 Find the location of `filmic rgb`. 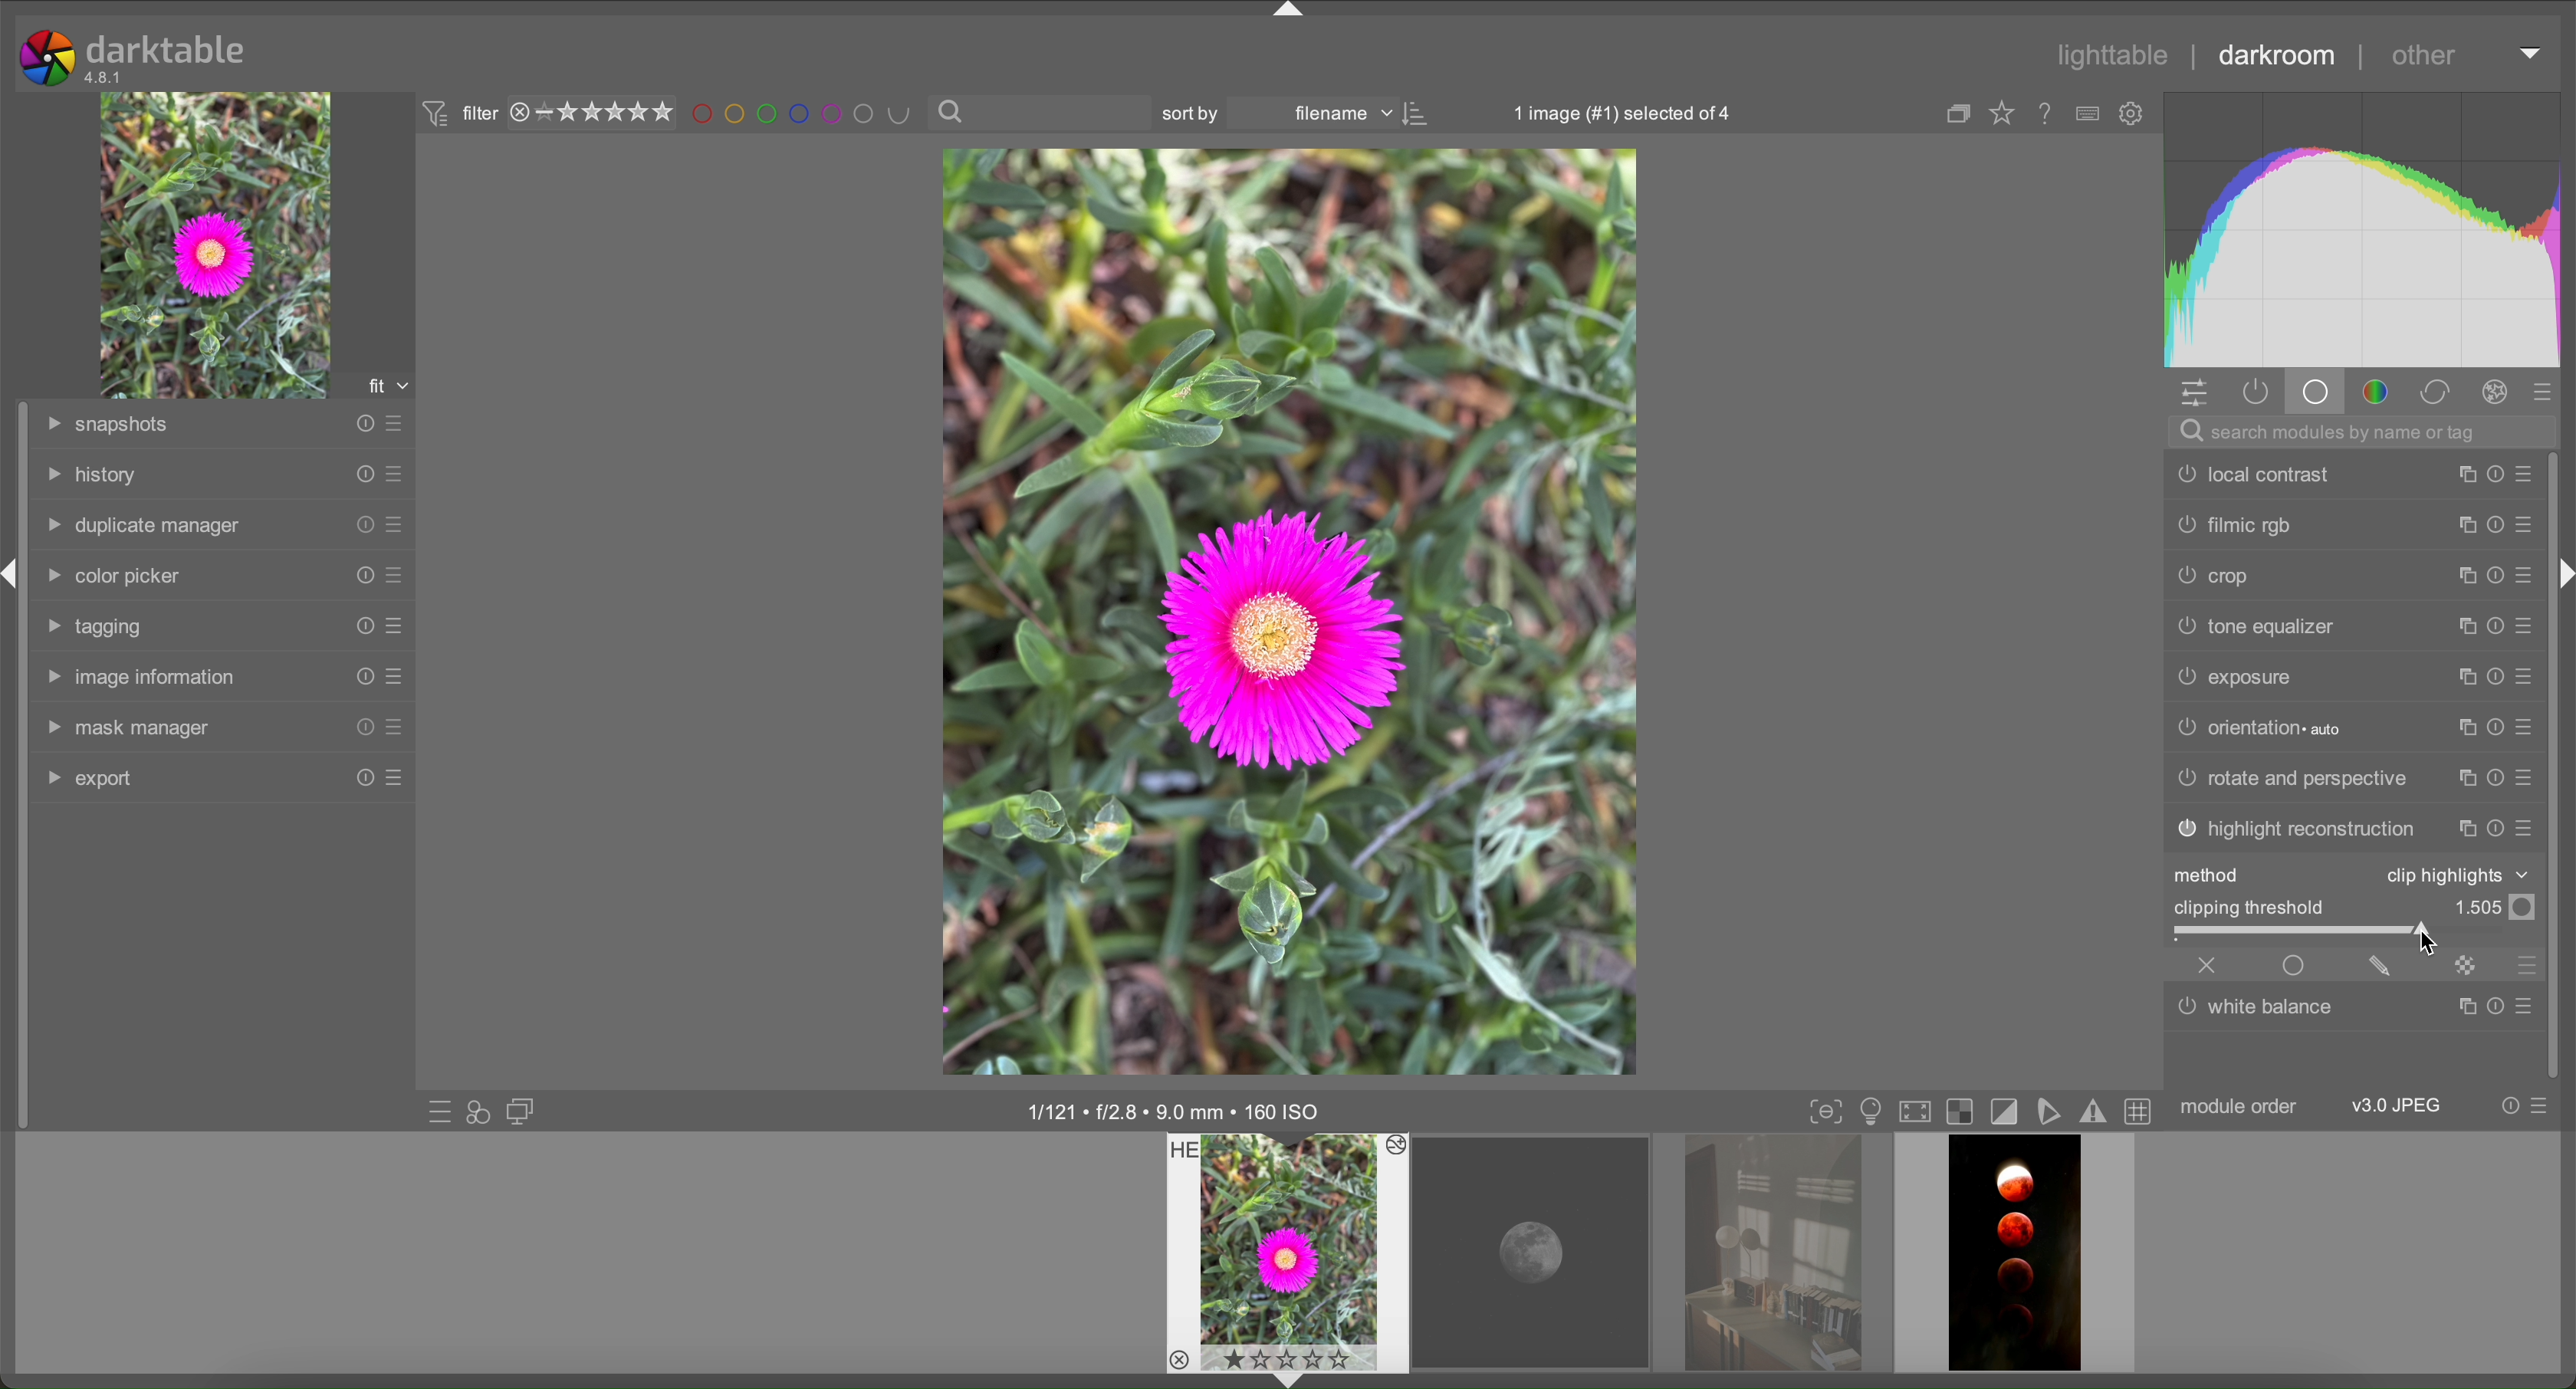

filmic rgb is located at coordinates (2234, 526).